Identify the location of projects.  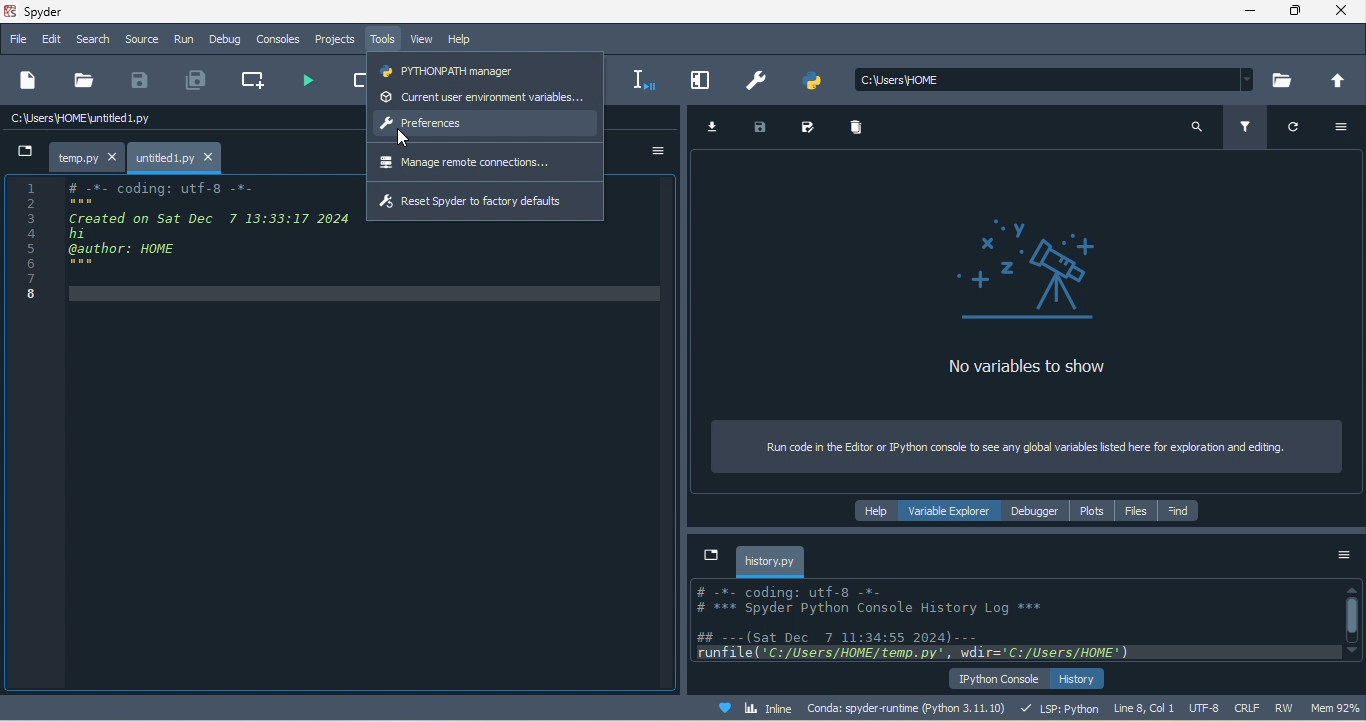
(337, 41).